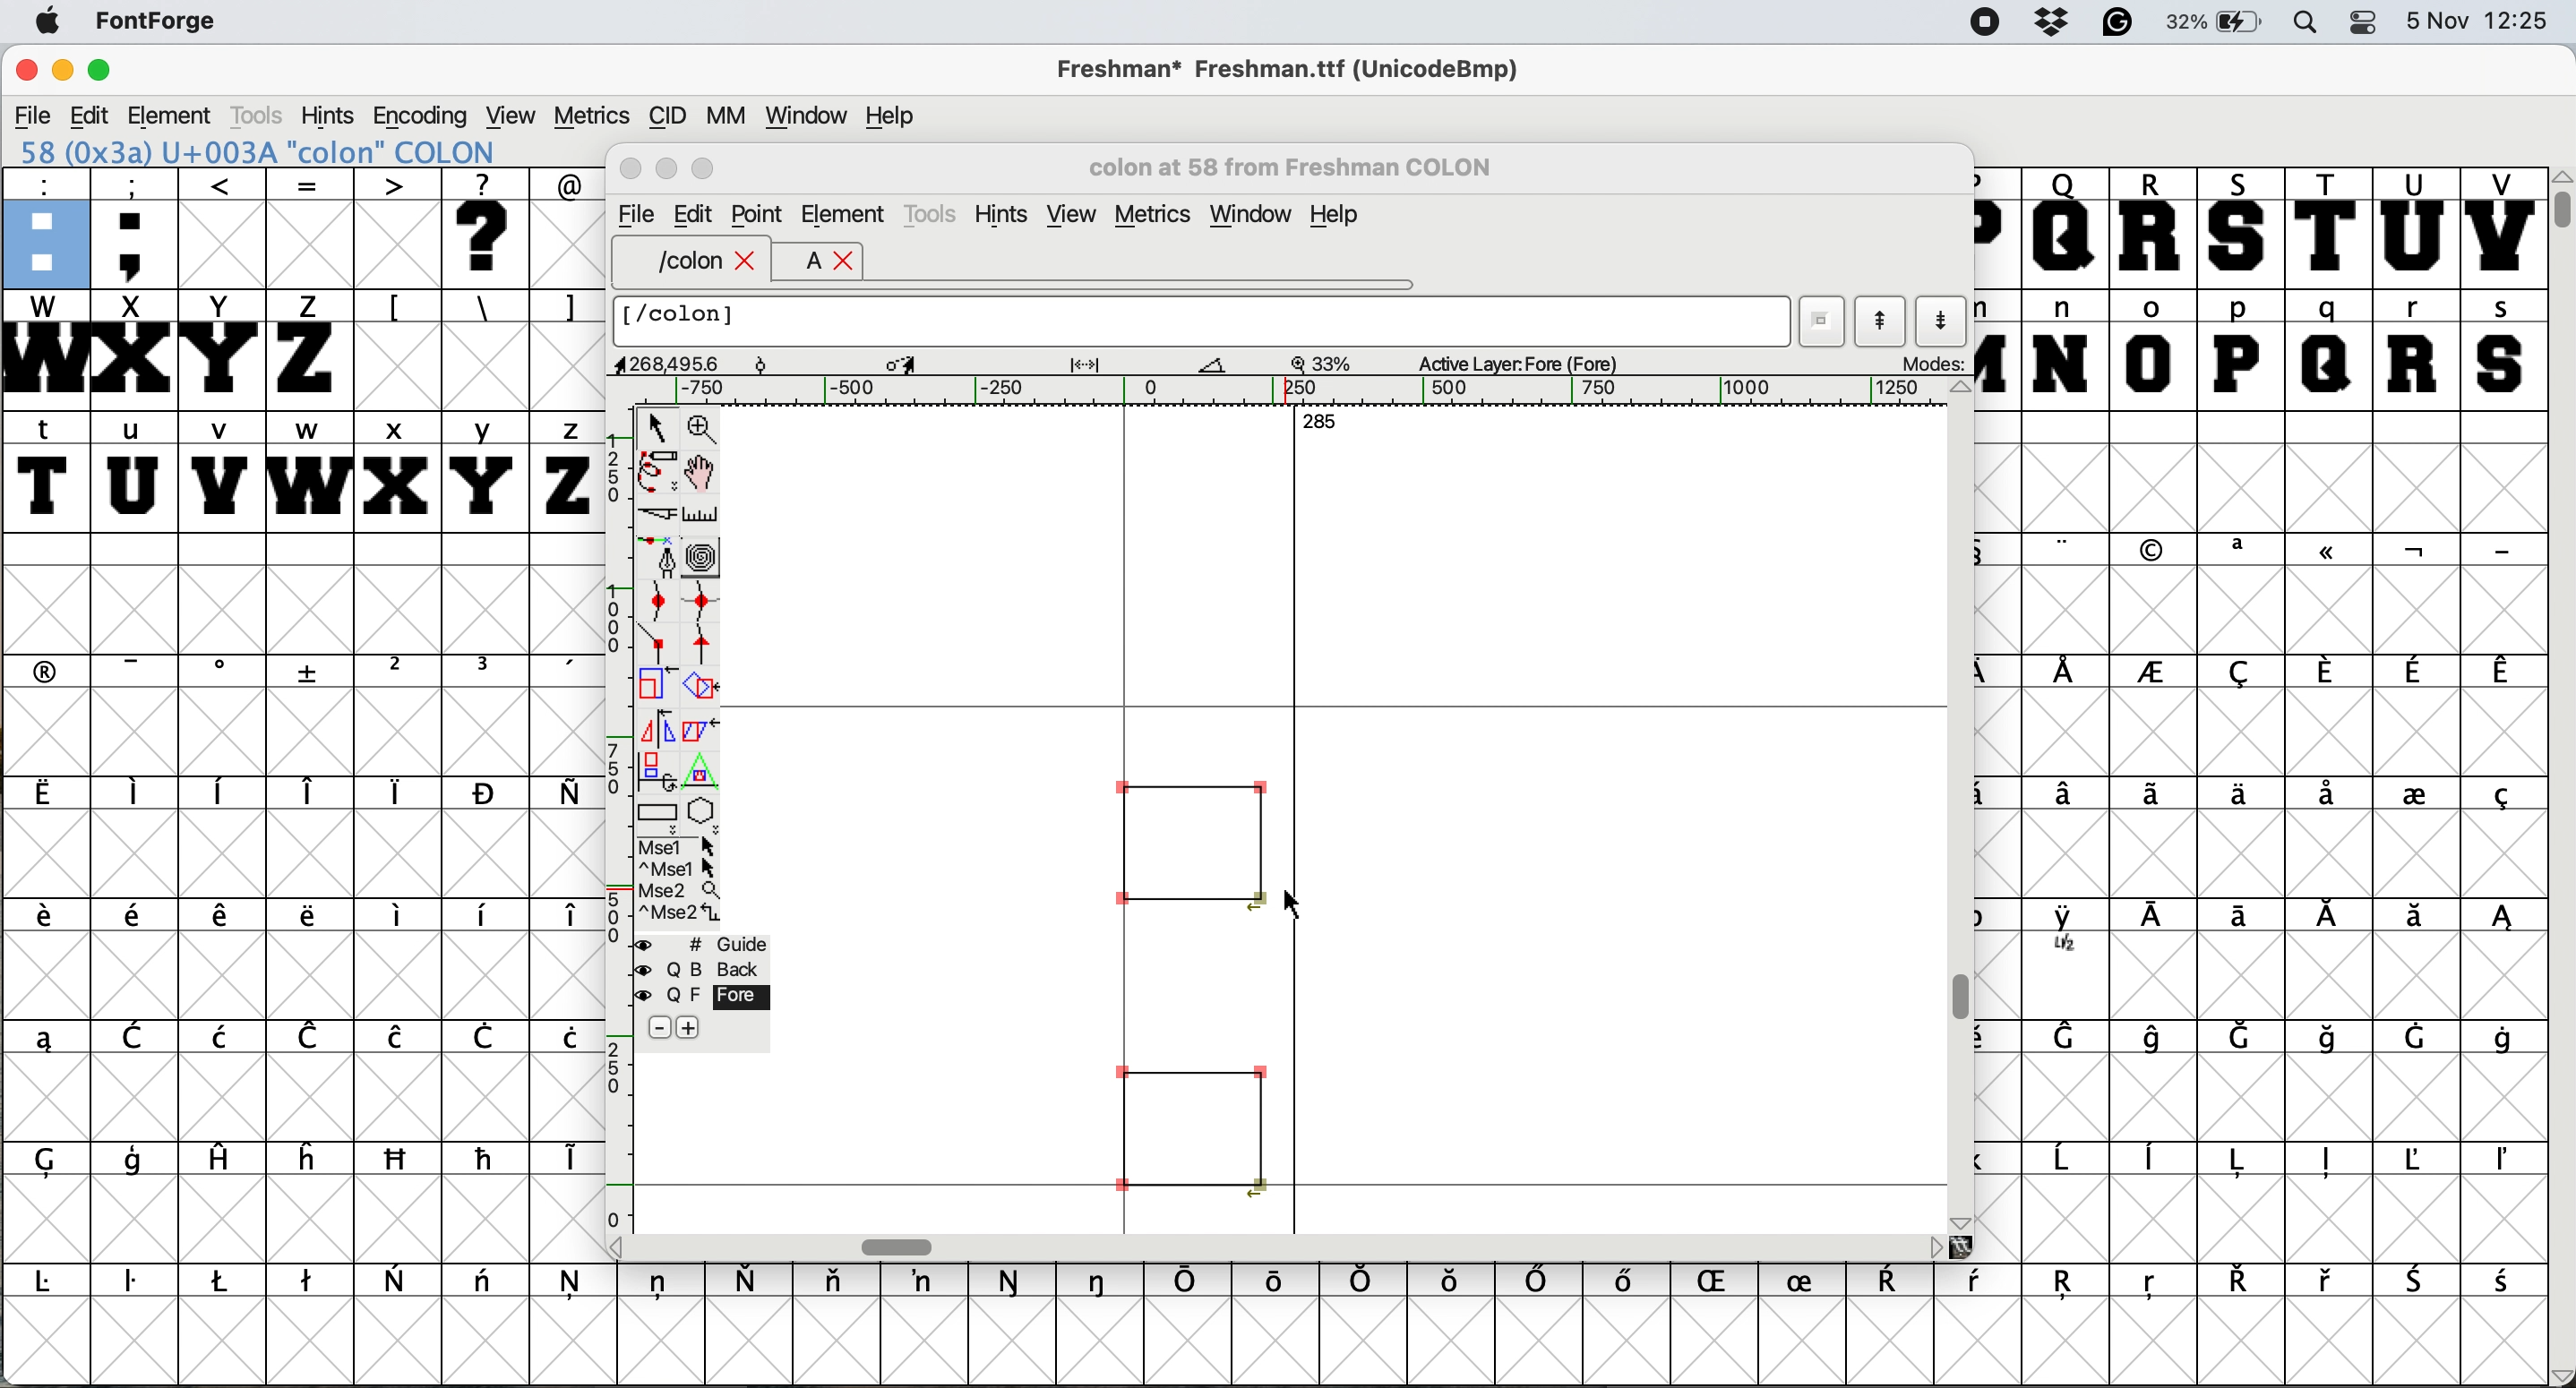  I want to click on symbol, so click(139, 795).